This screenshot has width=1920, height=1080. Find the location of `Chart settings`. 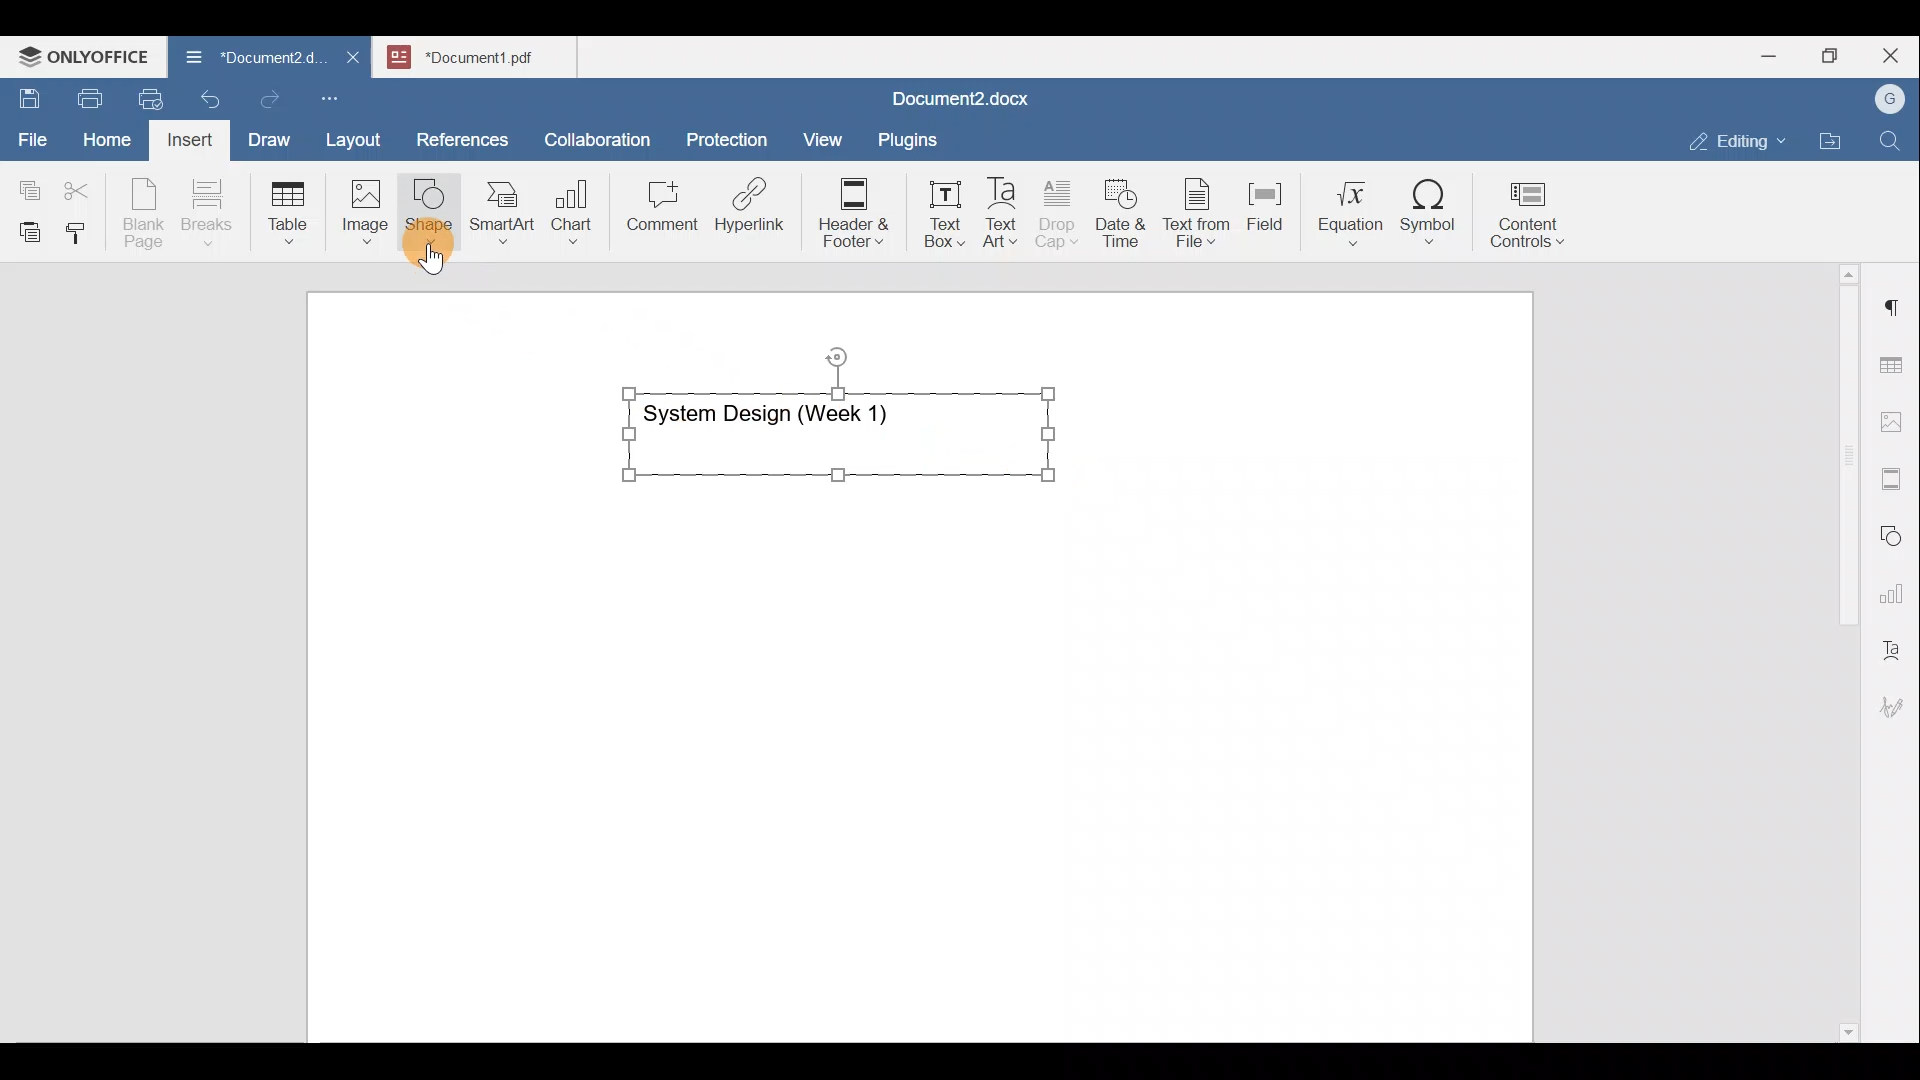

Chart settings is located at coordinates (1896, 585).